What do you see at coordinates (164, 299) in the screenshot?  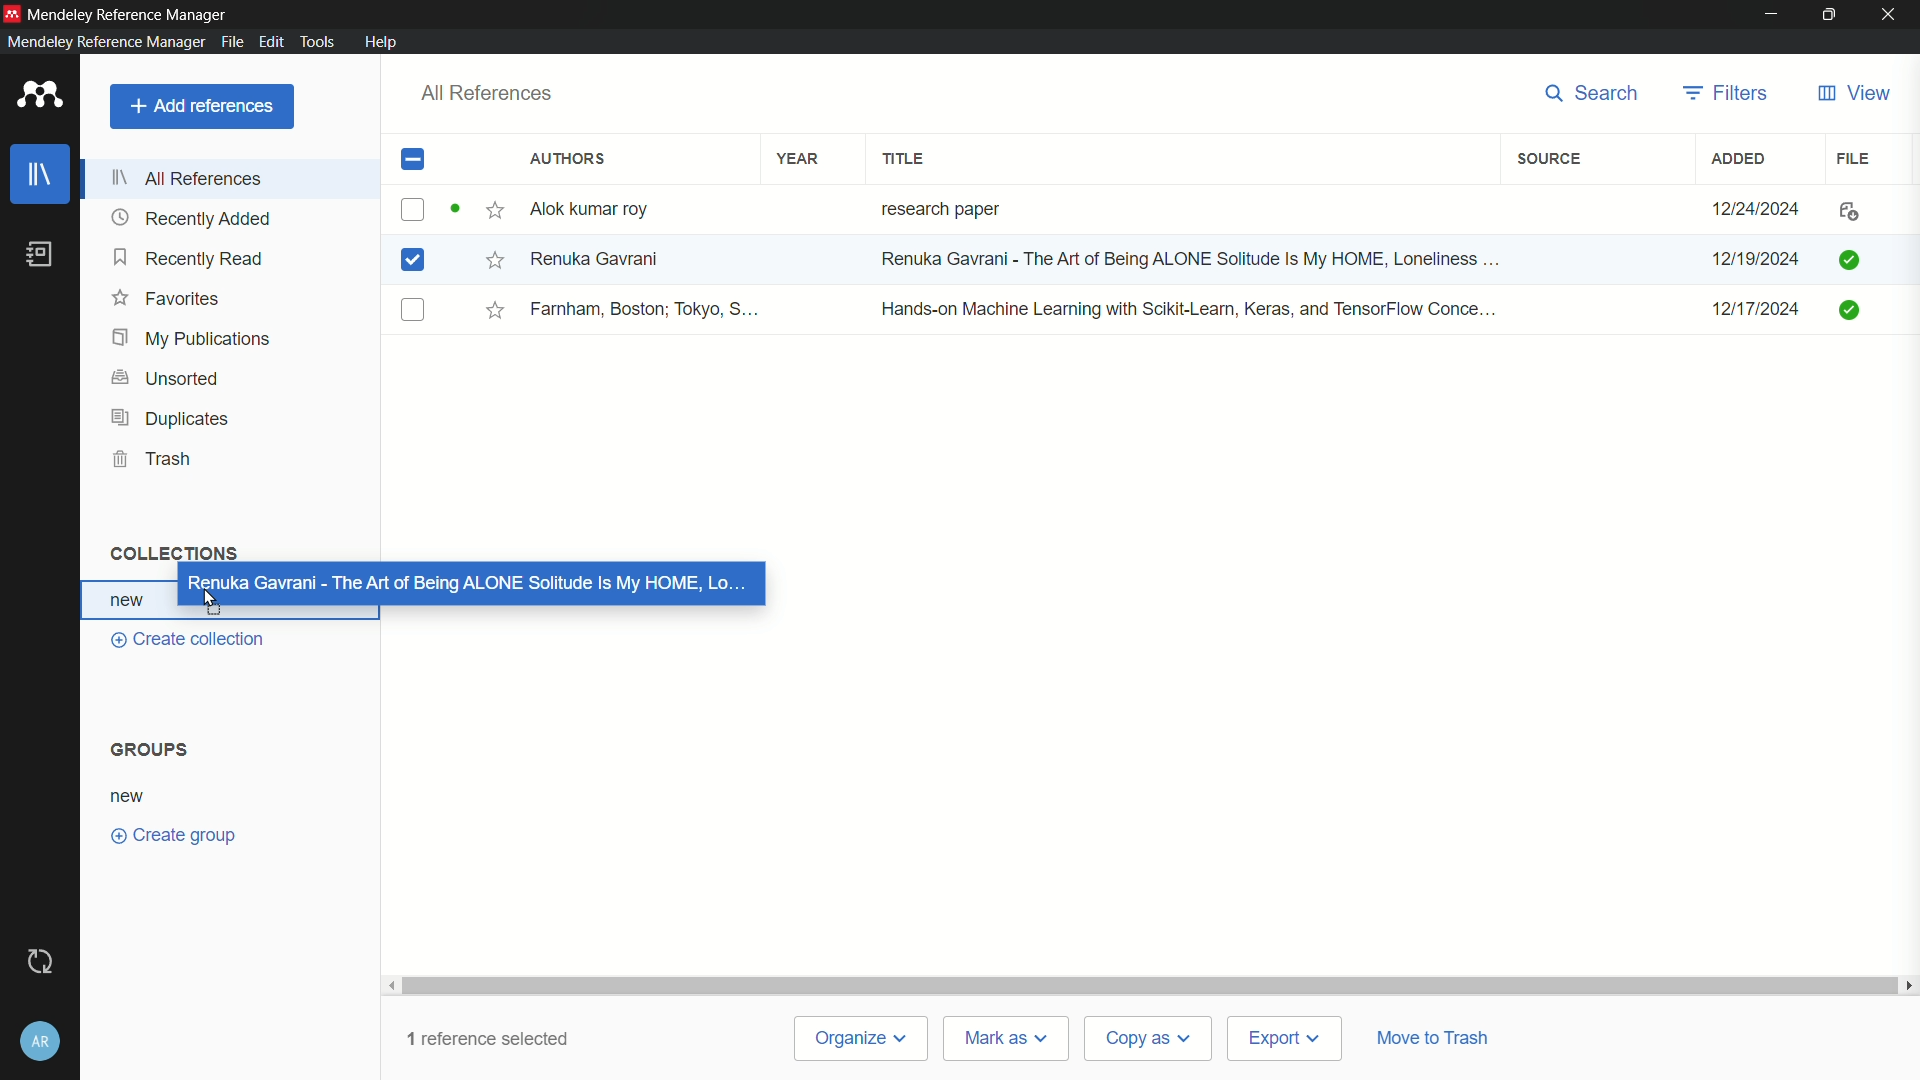 I see `favorites` at bounding box center [164, 299].